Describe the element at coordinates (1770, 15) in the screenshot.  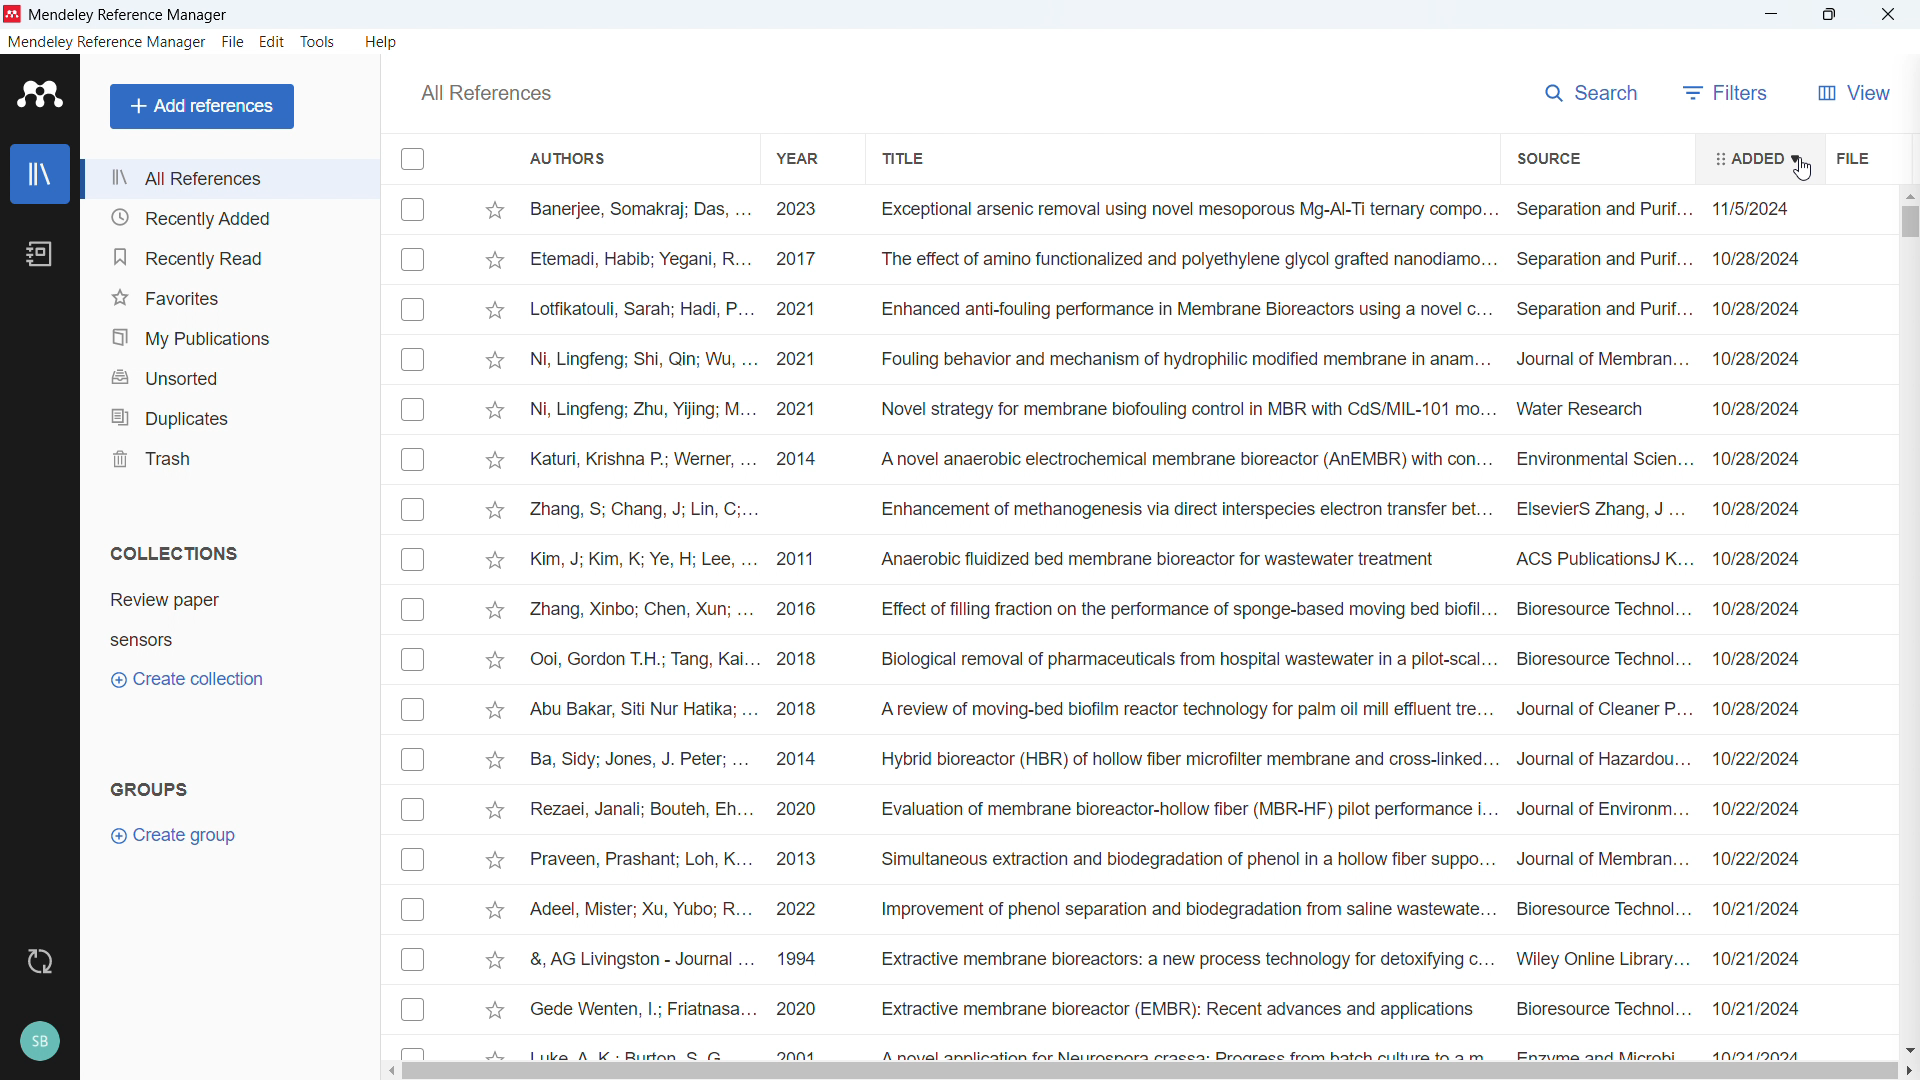
I see `minimise ` at that location.